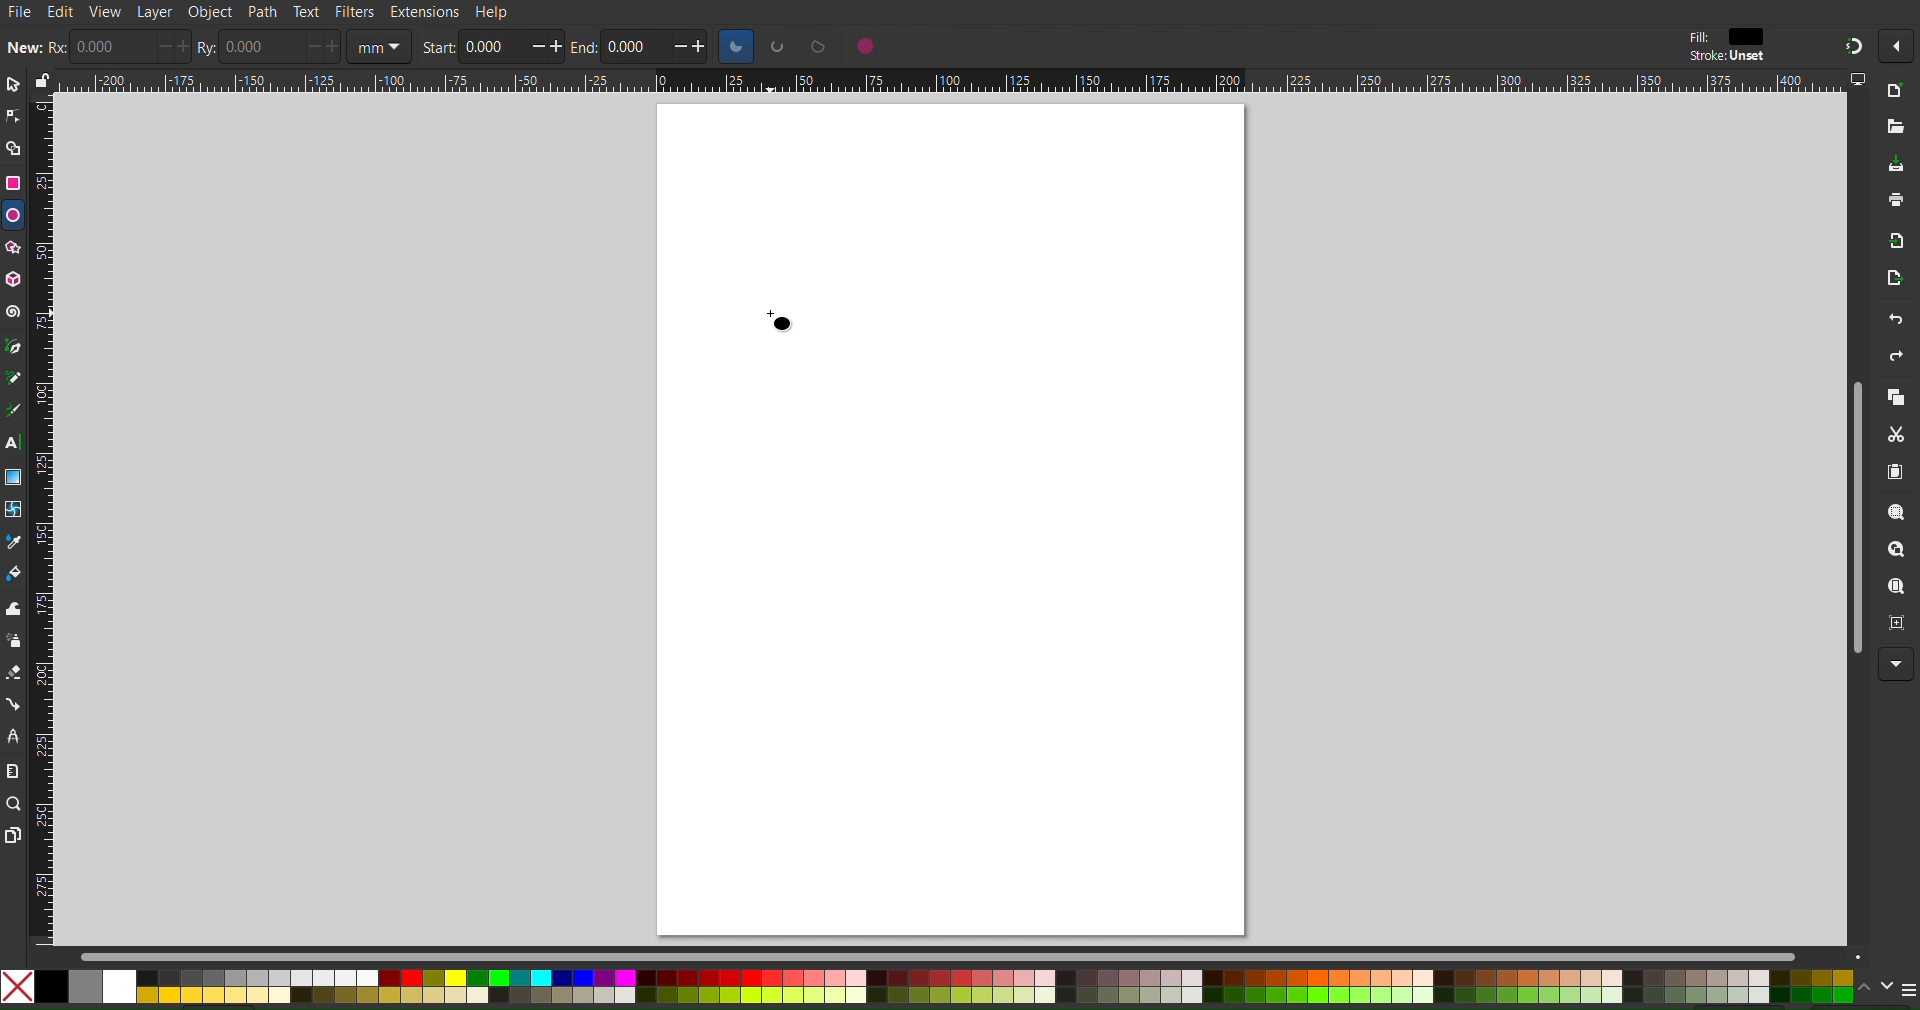 The height and width of the screenshot is (1010, 1920). Describe the element at coordinates (262, 12) in the screenshot. I see `Path` at that location.